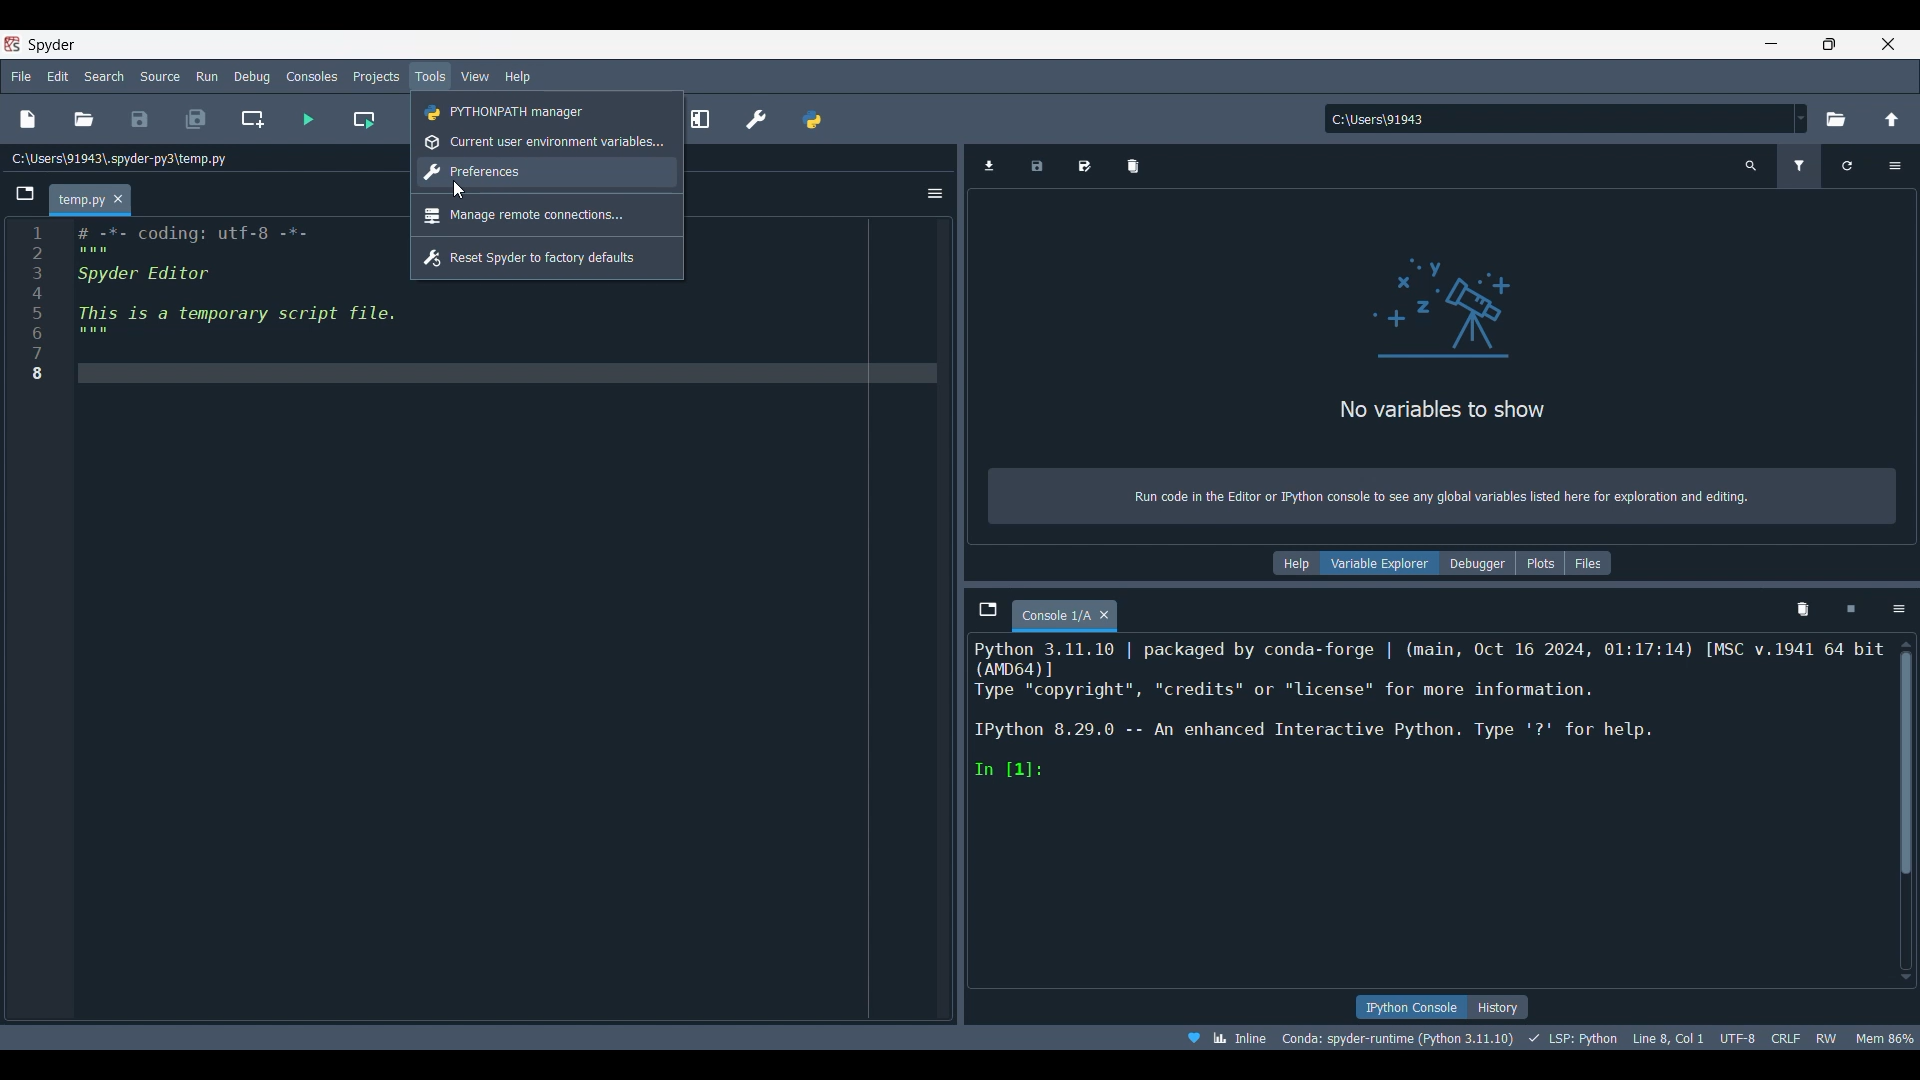 The image size is (1920, 1080). Describe the element at coordinates (1847, 166) in the screenshot. I see `Refresh variables` at that location.